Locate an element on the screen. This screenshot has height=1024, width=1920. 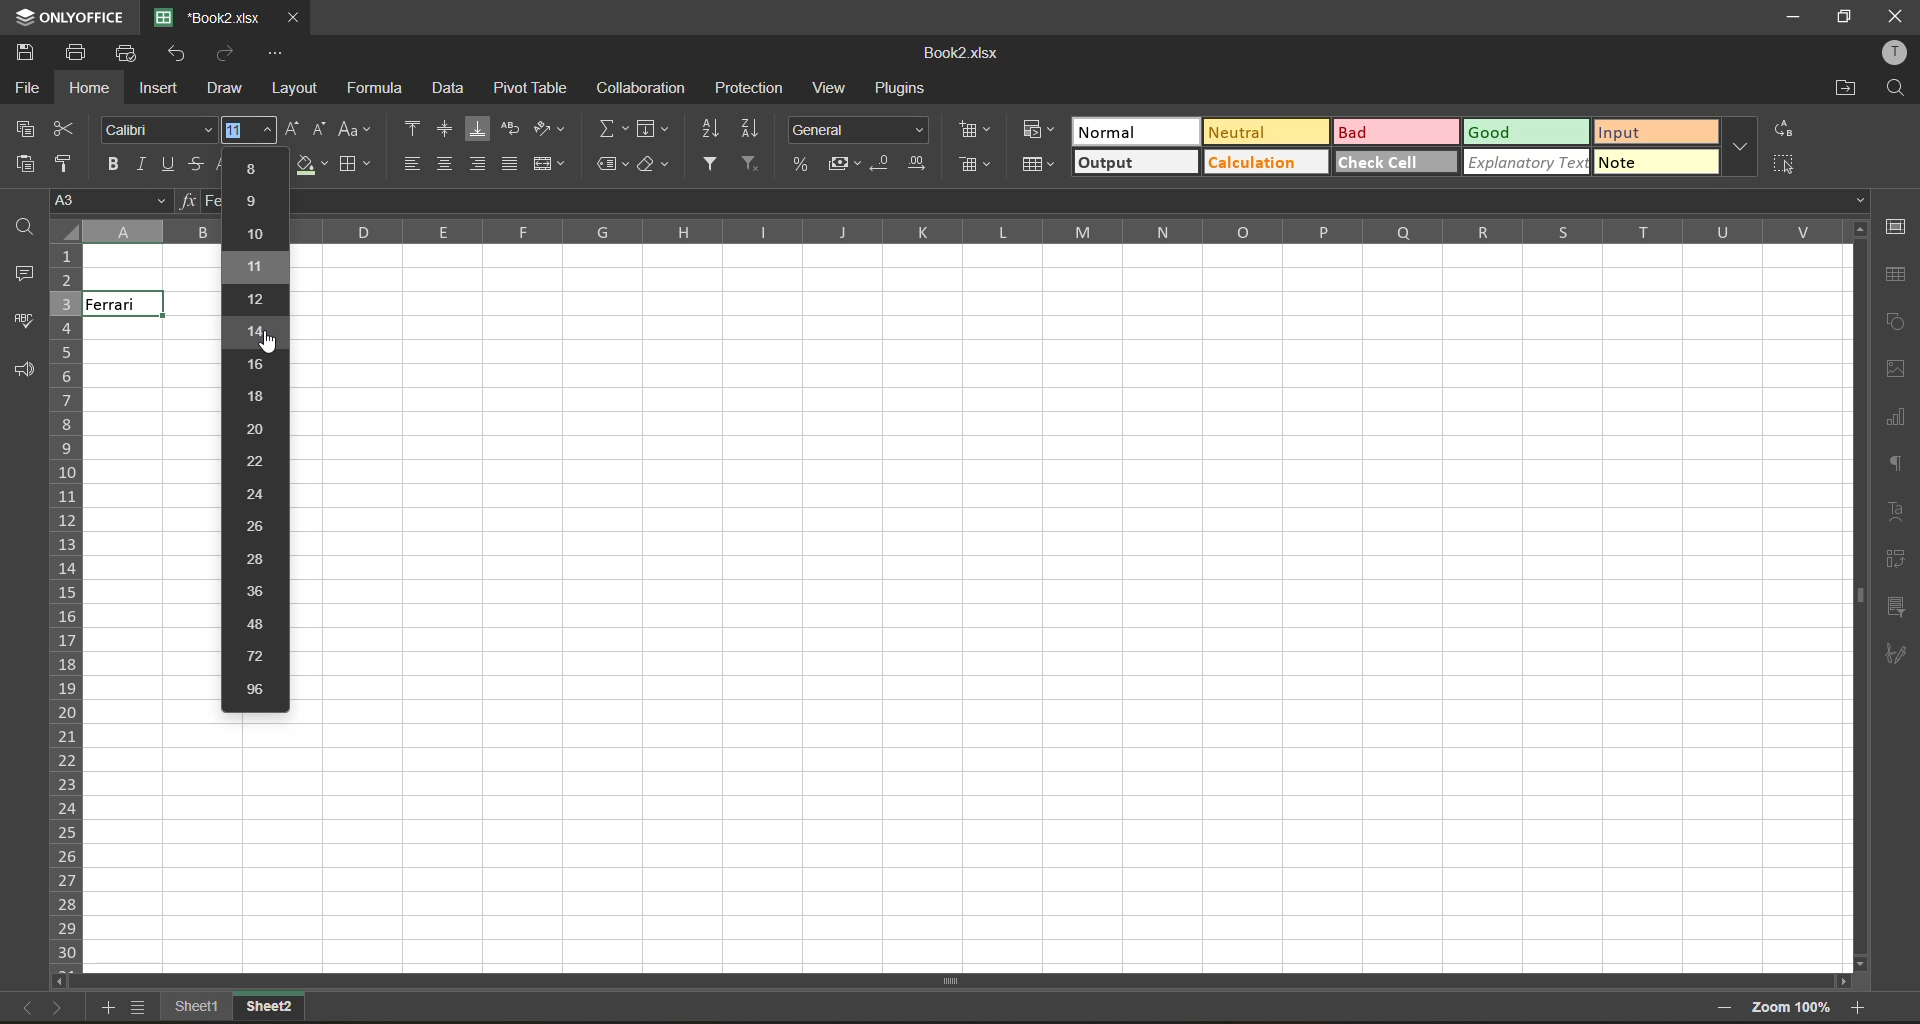
wrap text is located at coordinates (513, 128).